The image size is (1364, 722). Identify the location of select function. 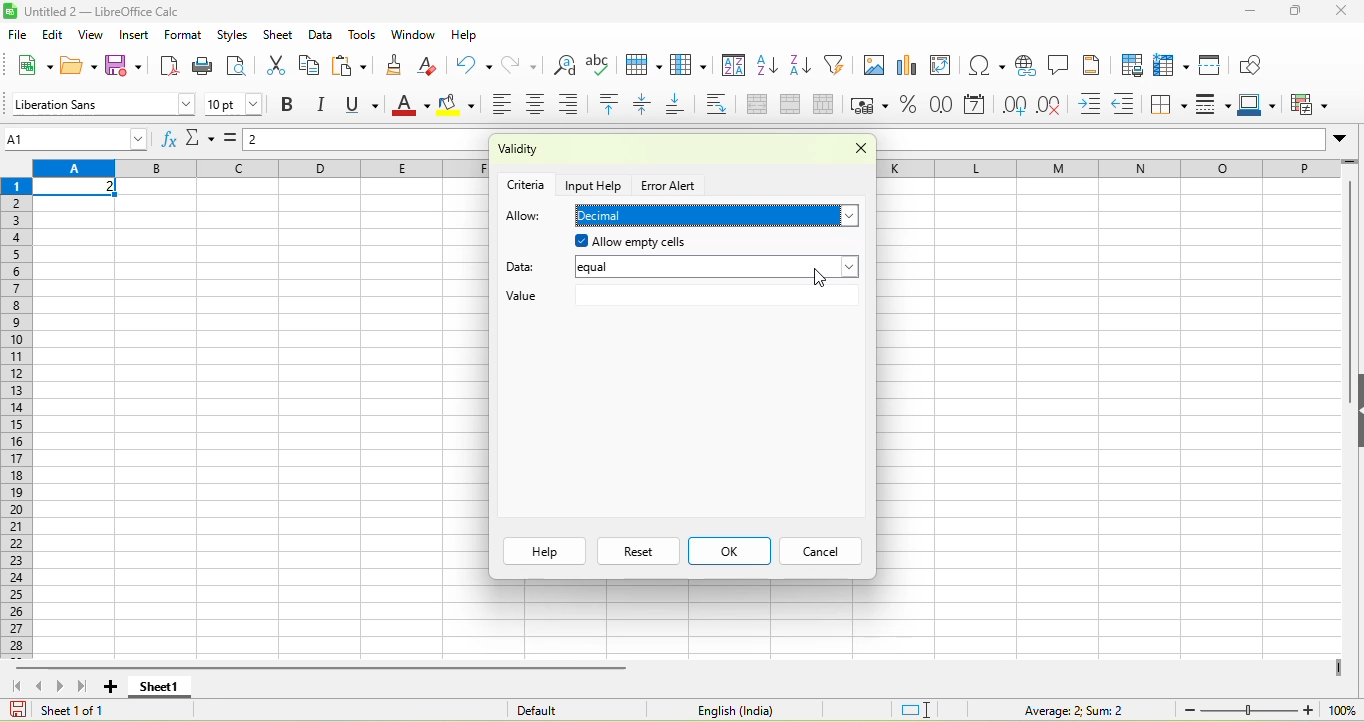
(202, 140).